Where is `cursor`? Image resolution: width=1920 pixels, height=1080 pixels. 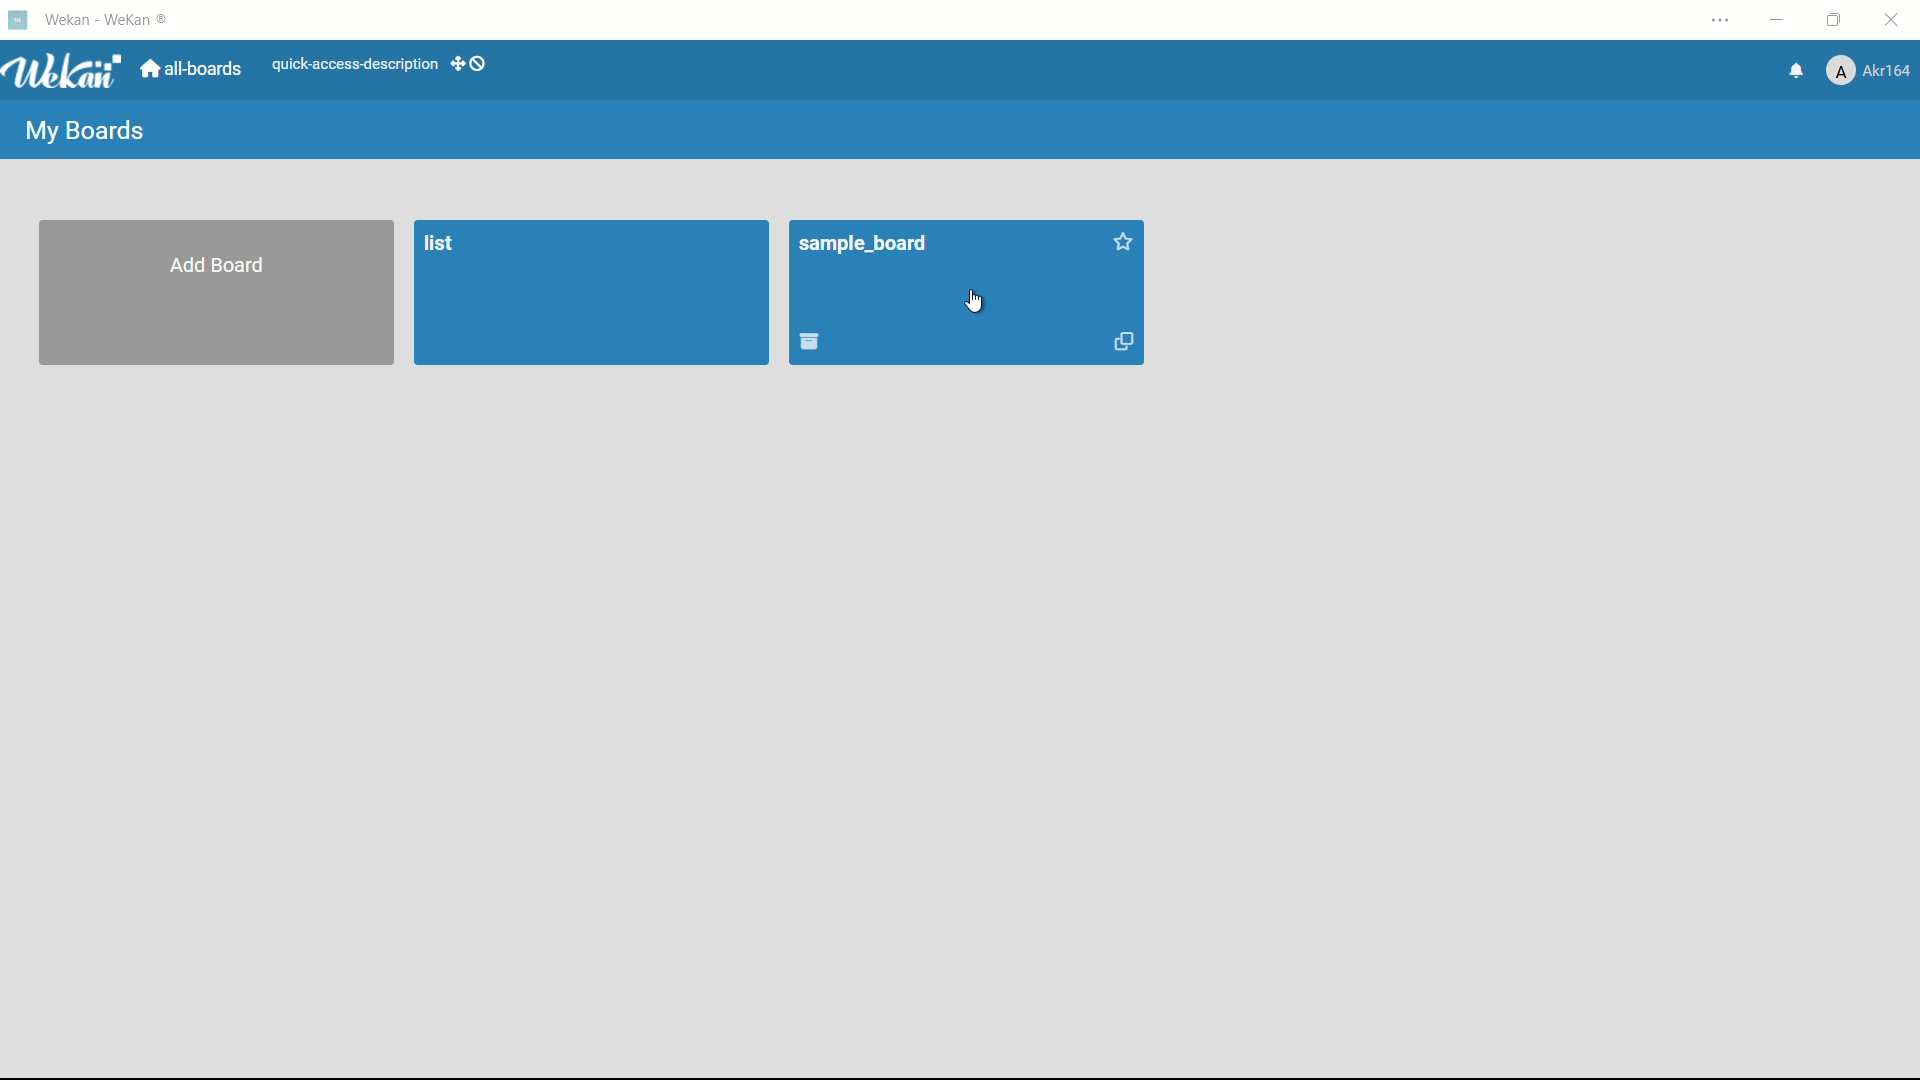 cursor is located at coordinates (974, 301).